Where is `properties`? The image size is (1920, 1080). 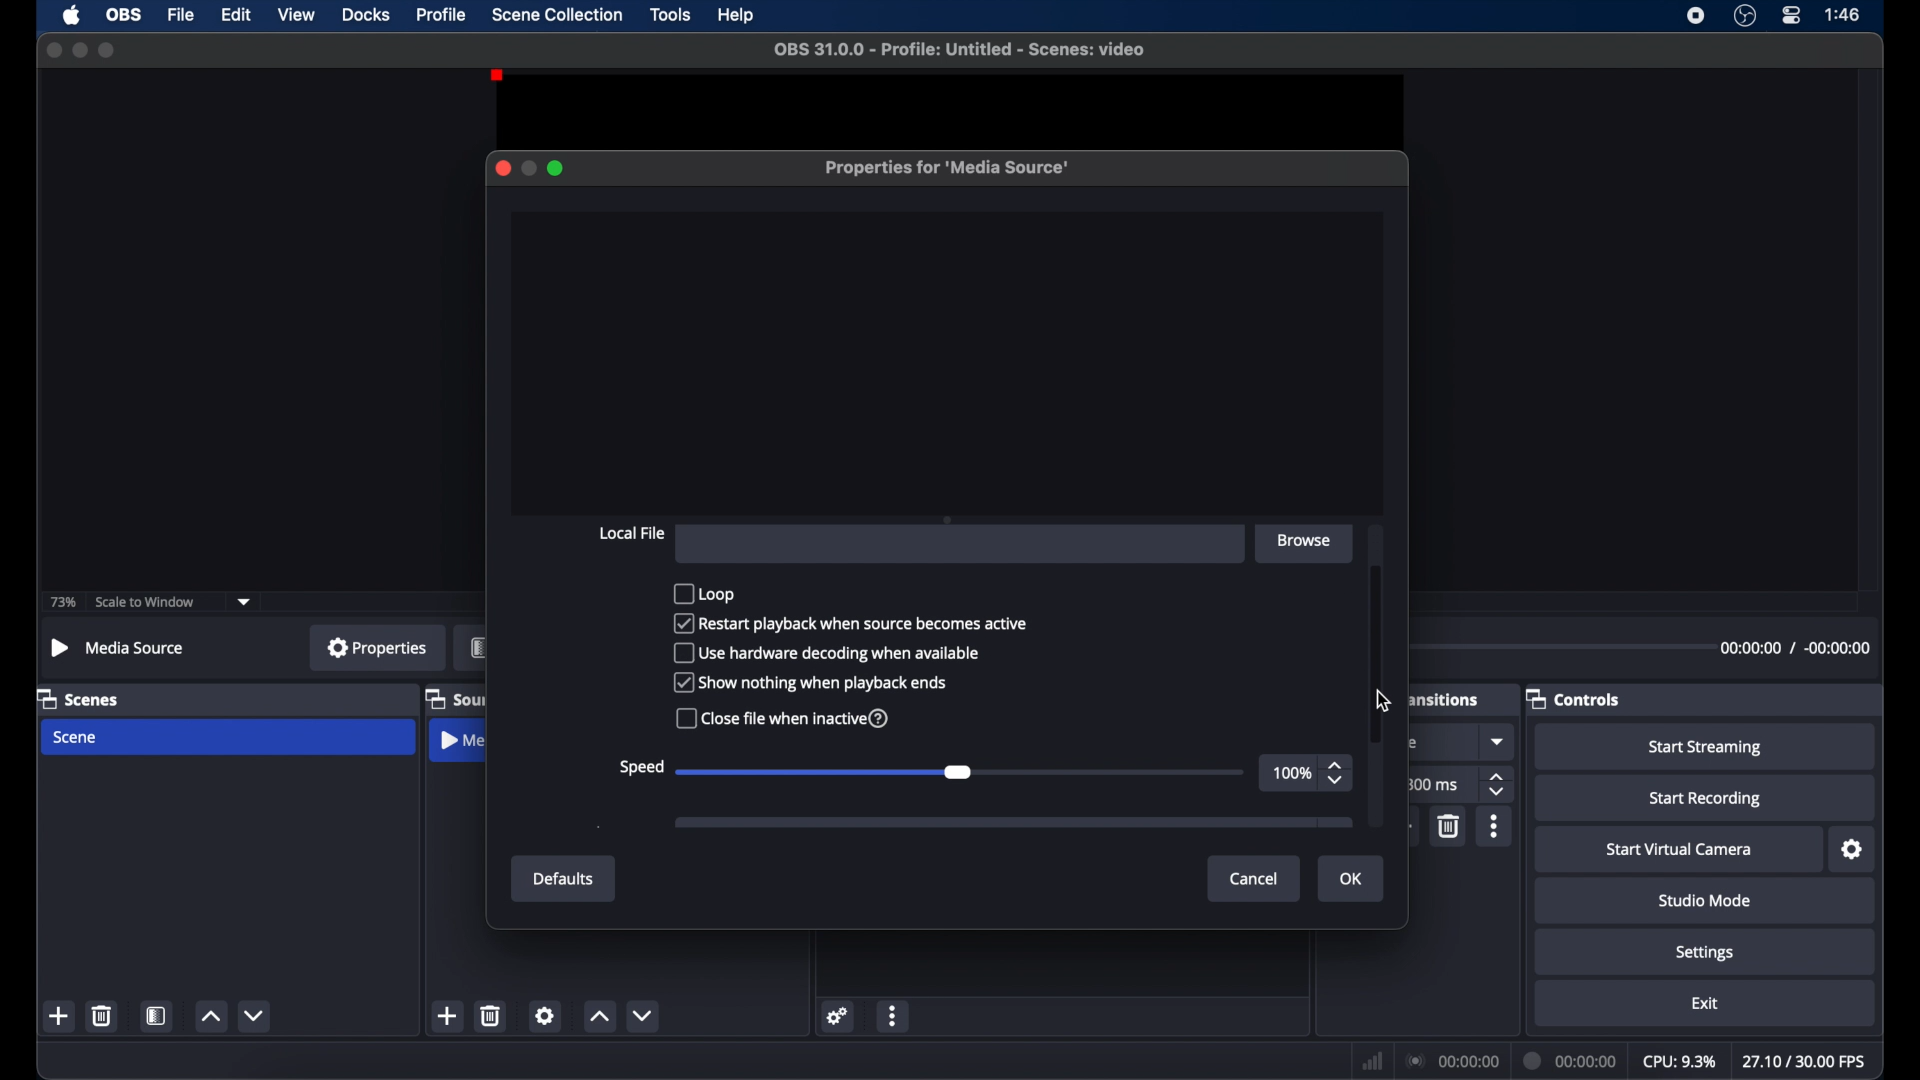
properties is located at coordinates (378, 646).